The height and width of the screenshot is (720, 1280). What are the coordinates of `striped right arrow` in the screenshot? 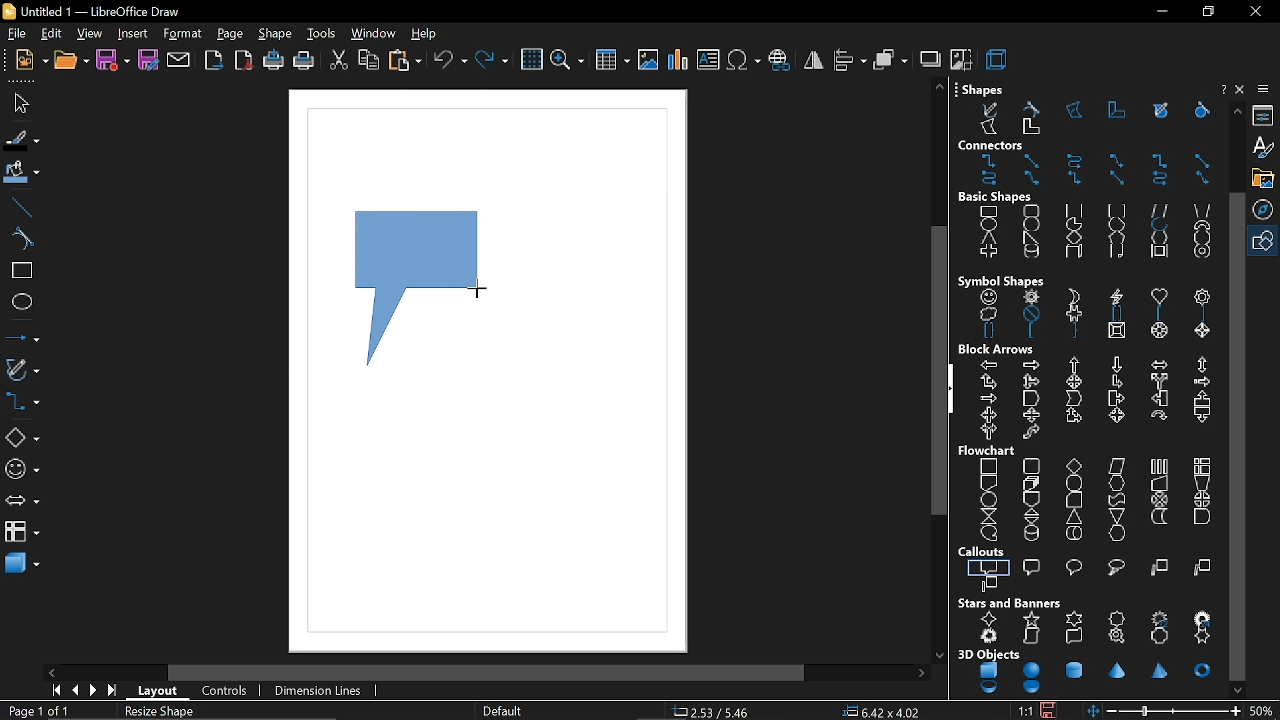 It's located at (1202, 382).